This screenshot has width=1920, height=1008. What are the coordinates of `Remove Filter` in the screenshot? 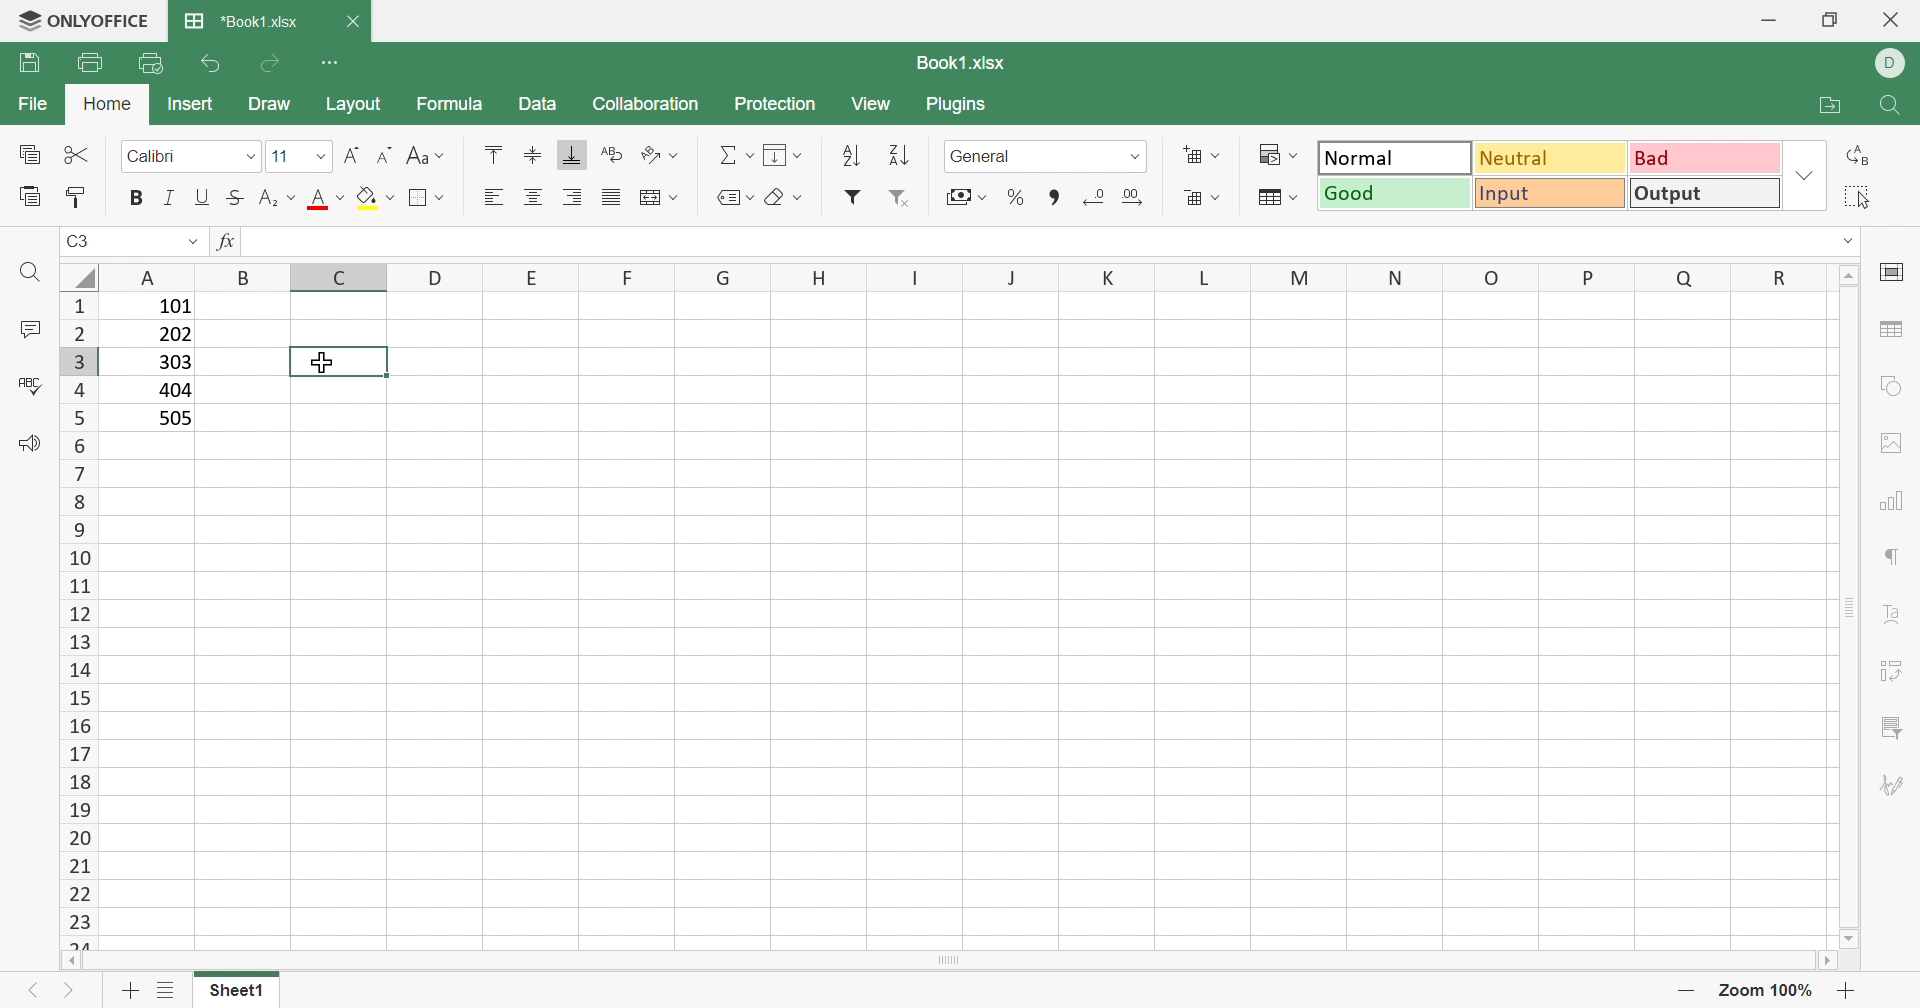 It's located at (899, 199).